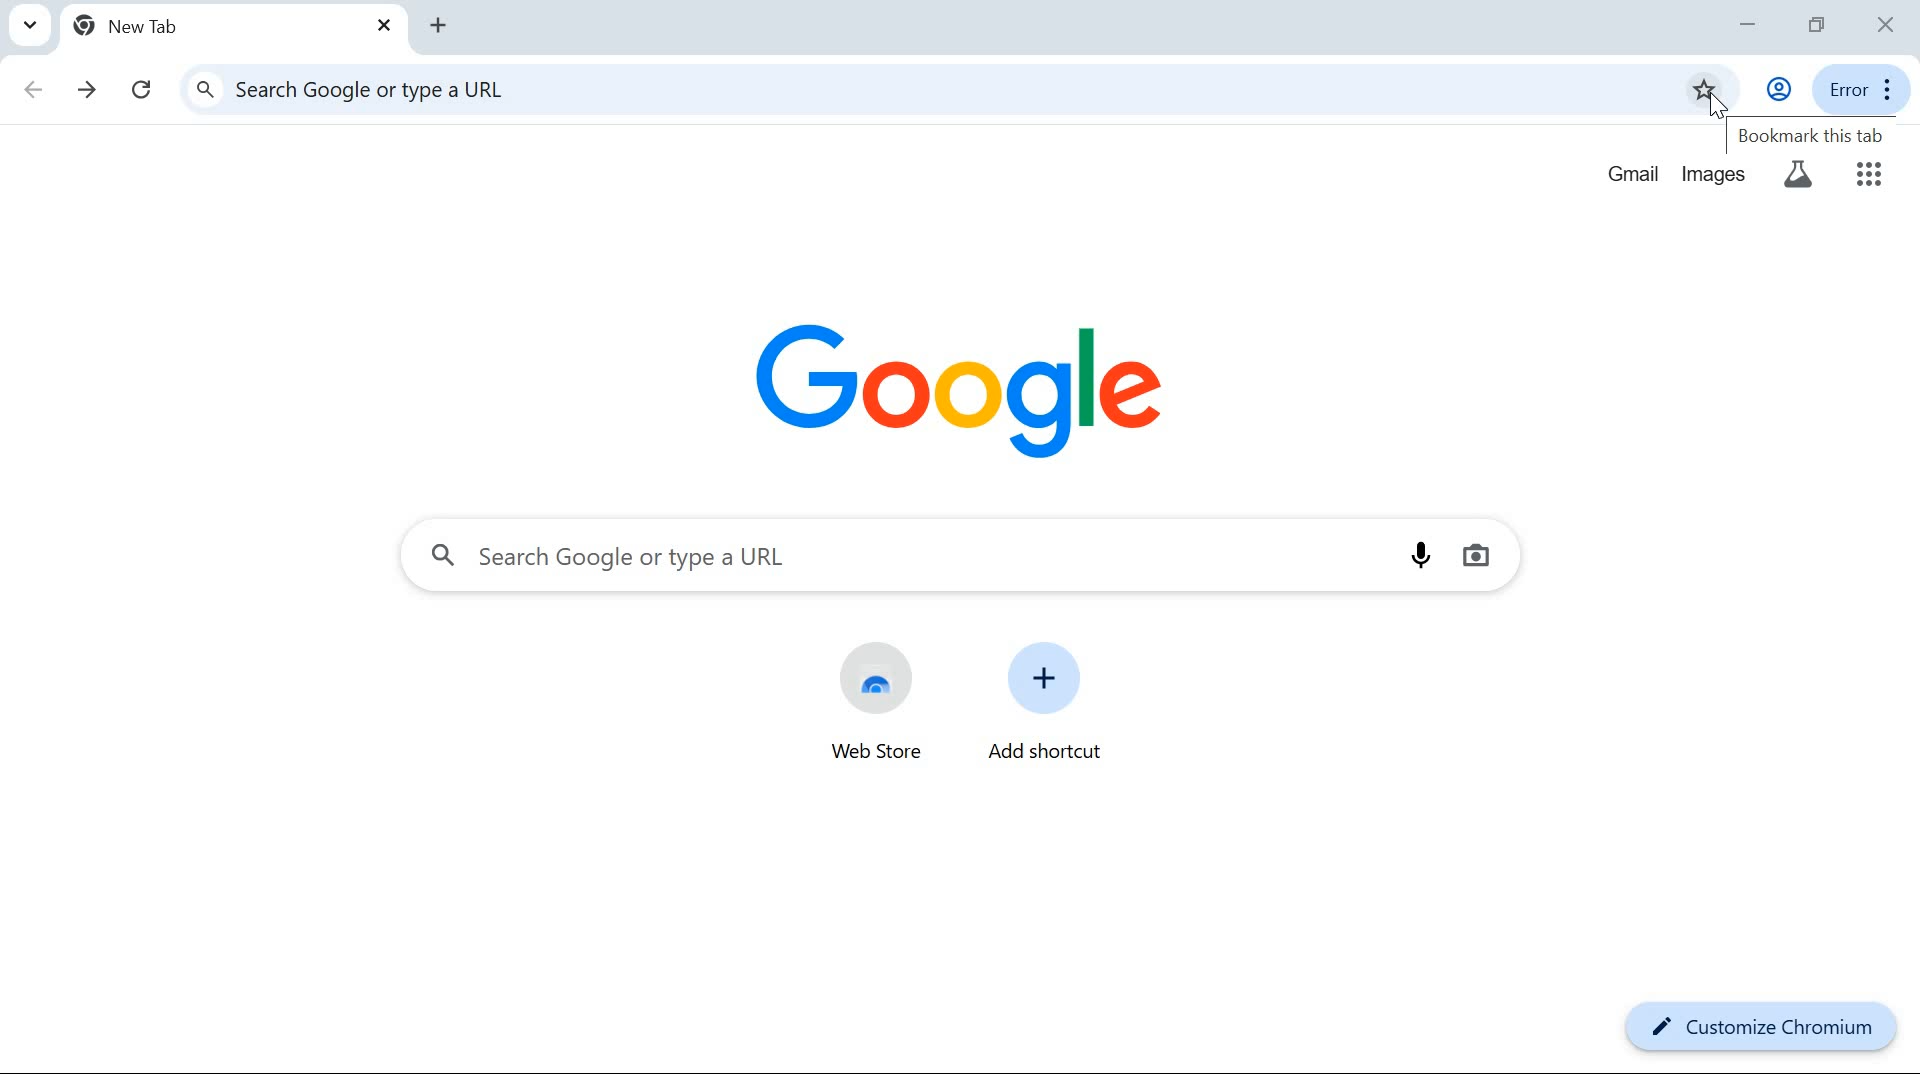  Describe the element at coordinates (1890, 89) in the screenshot. I see `more options` at that location.